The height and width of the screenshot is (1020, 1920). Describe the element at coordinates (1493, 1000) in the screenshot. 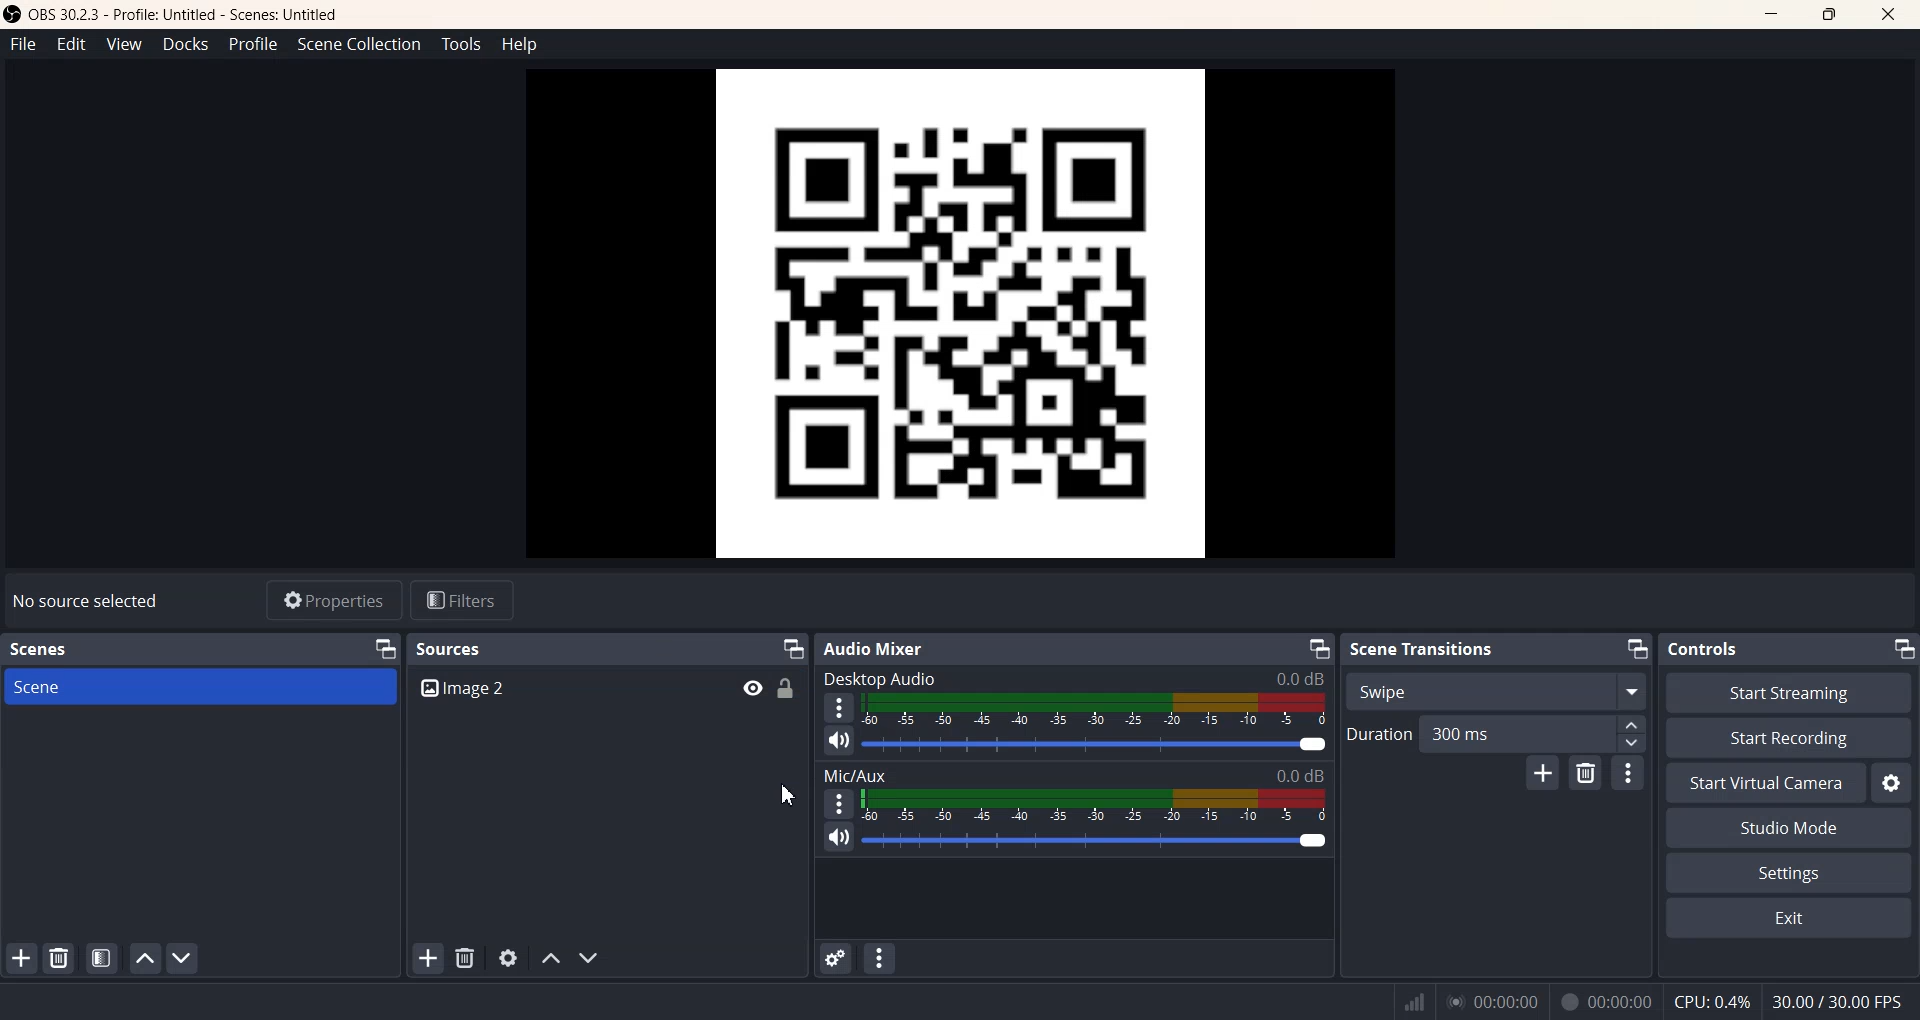

I see `00.00.00` at that location.